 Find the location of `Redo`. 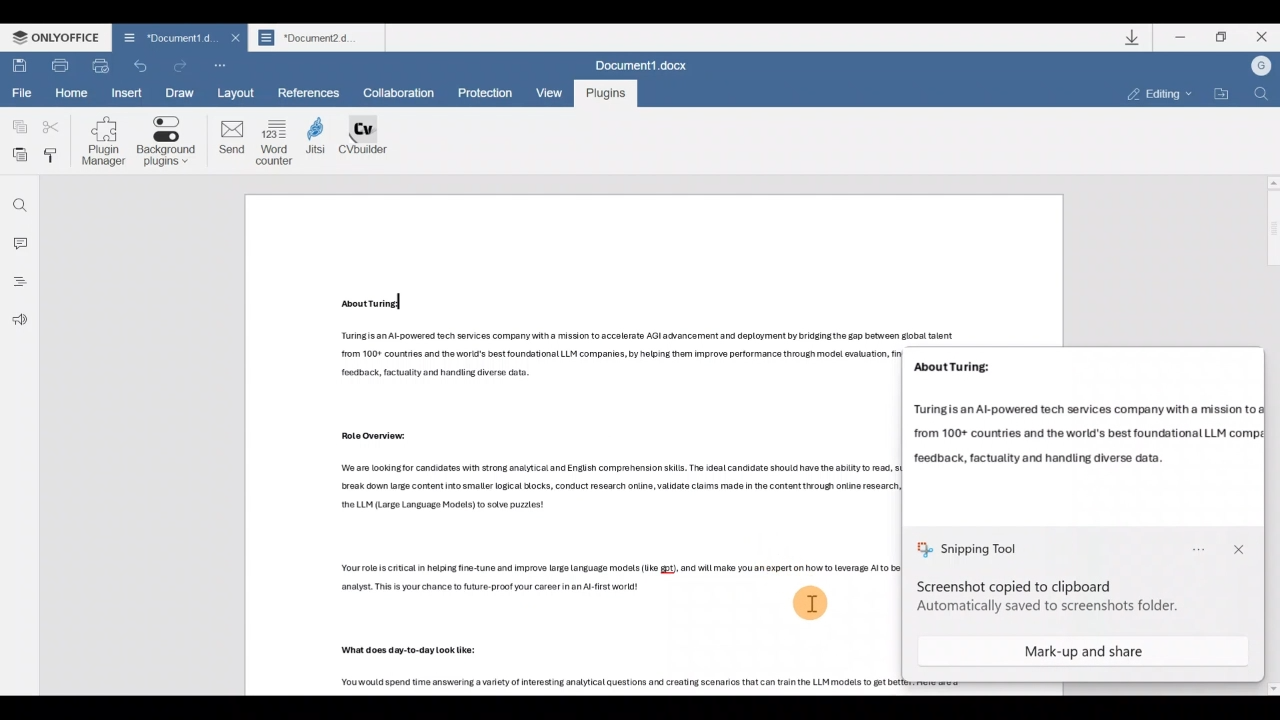

Redo is located at coordinates (143, 64).